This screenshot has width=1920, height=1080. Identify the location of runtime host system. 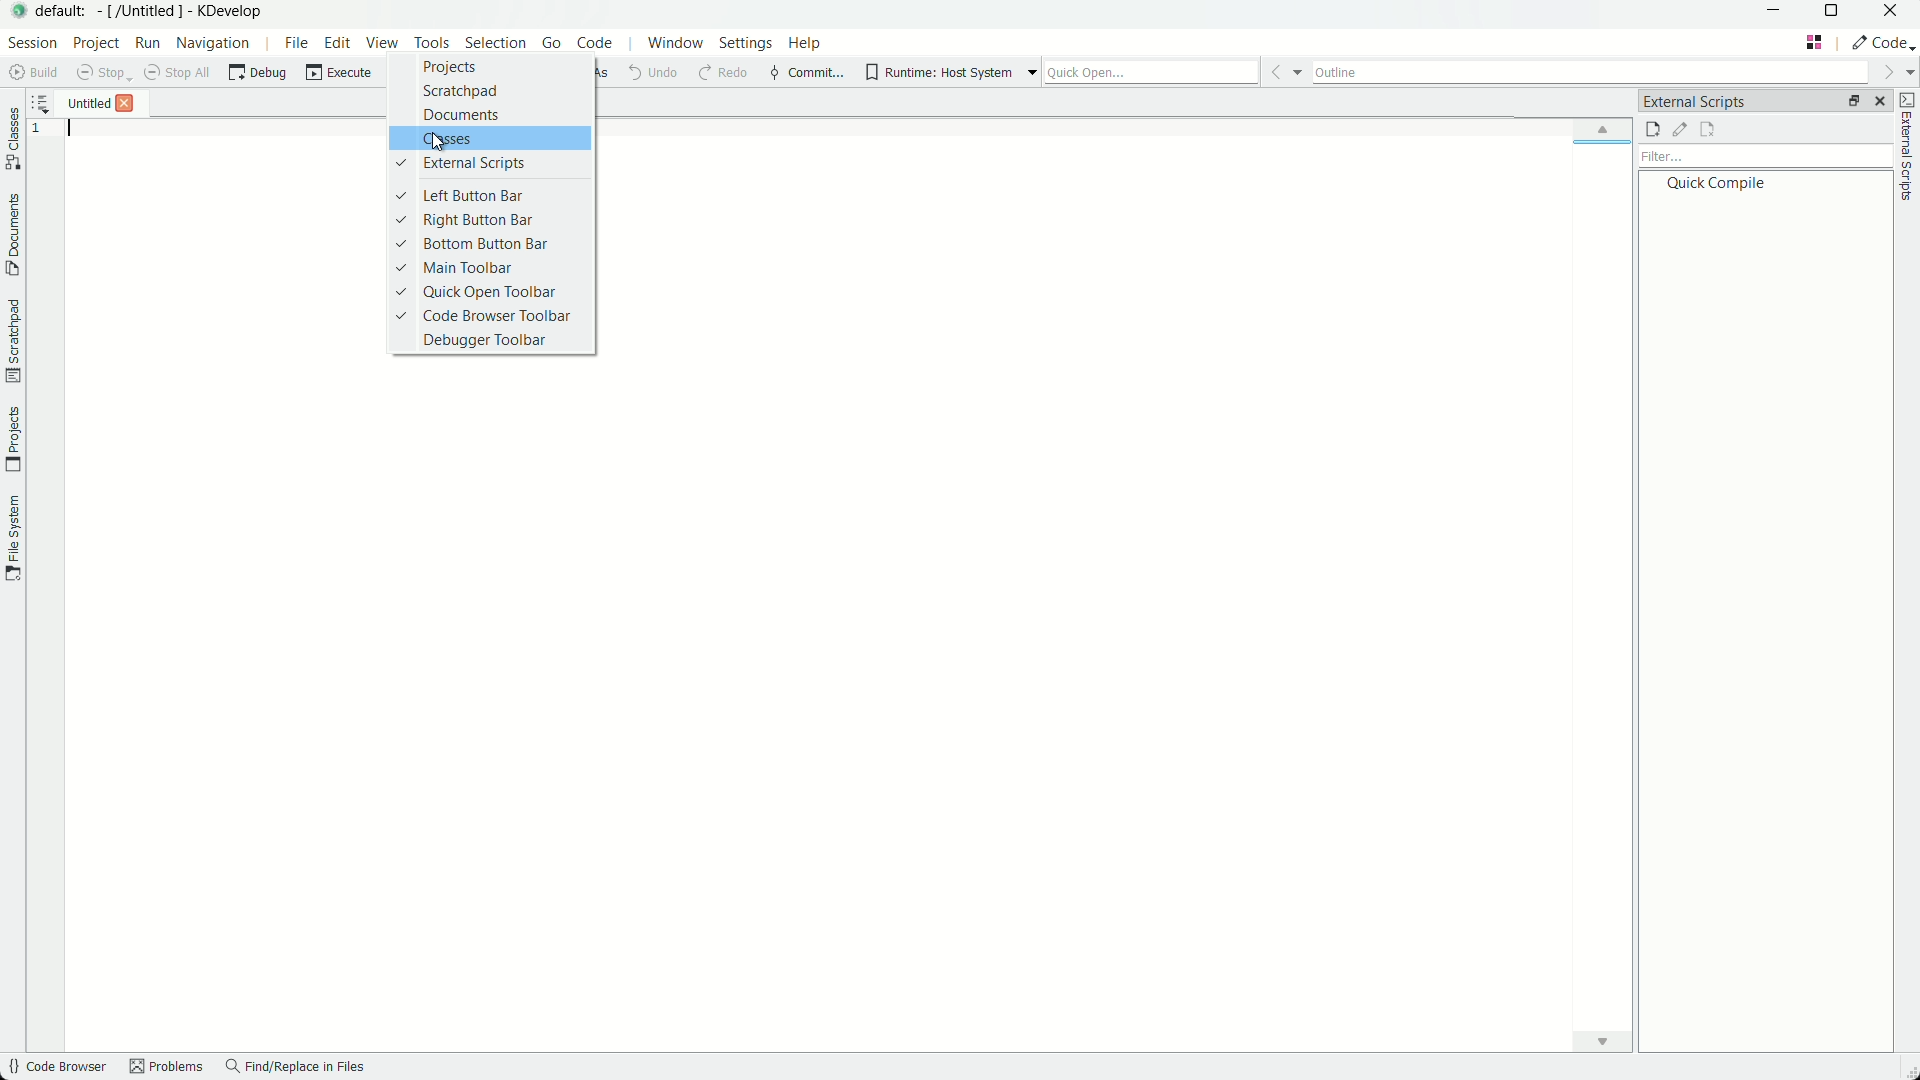
(947, 72).